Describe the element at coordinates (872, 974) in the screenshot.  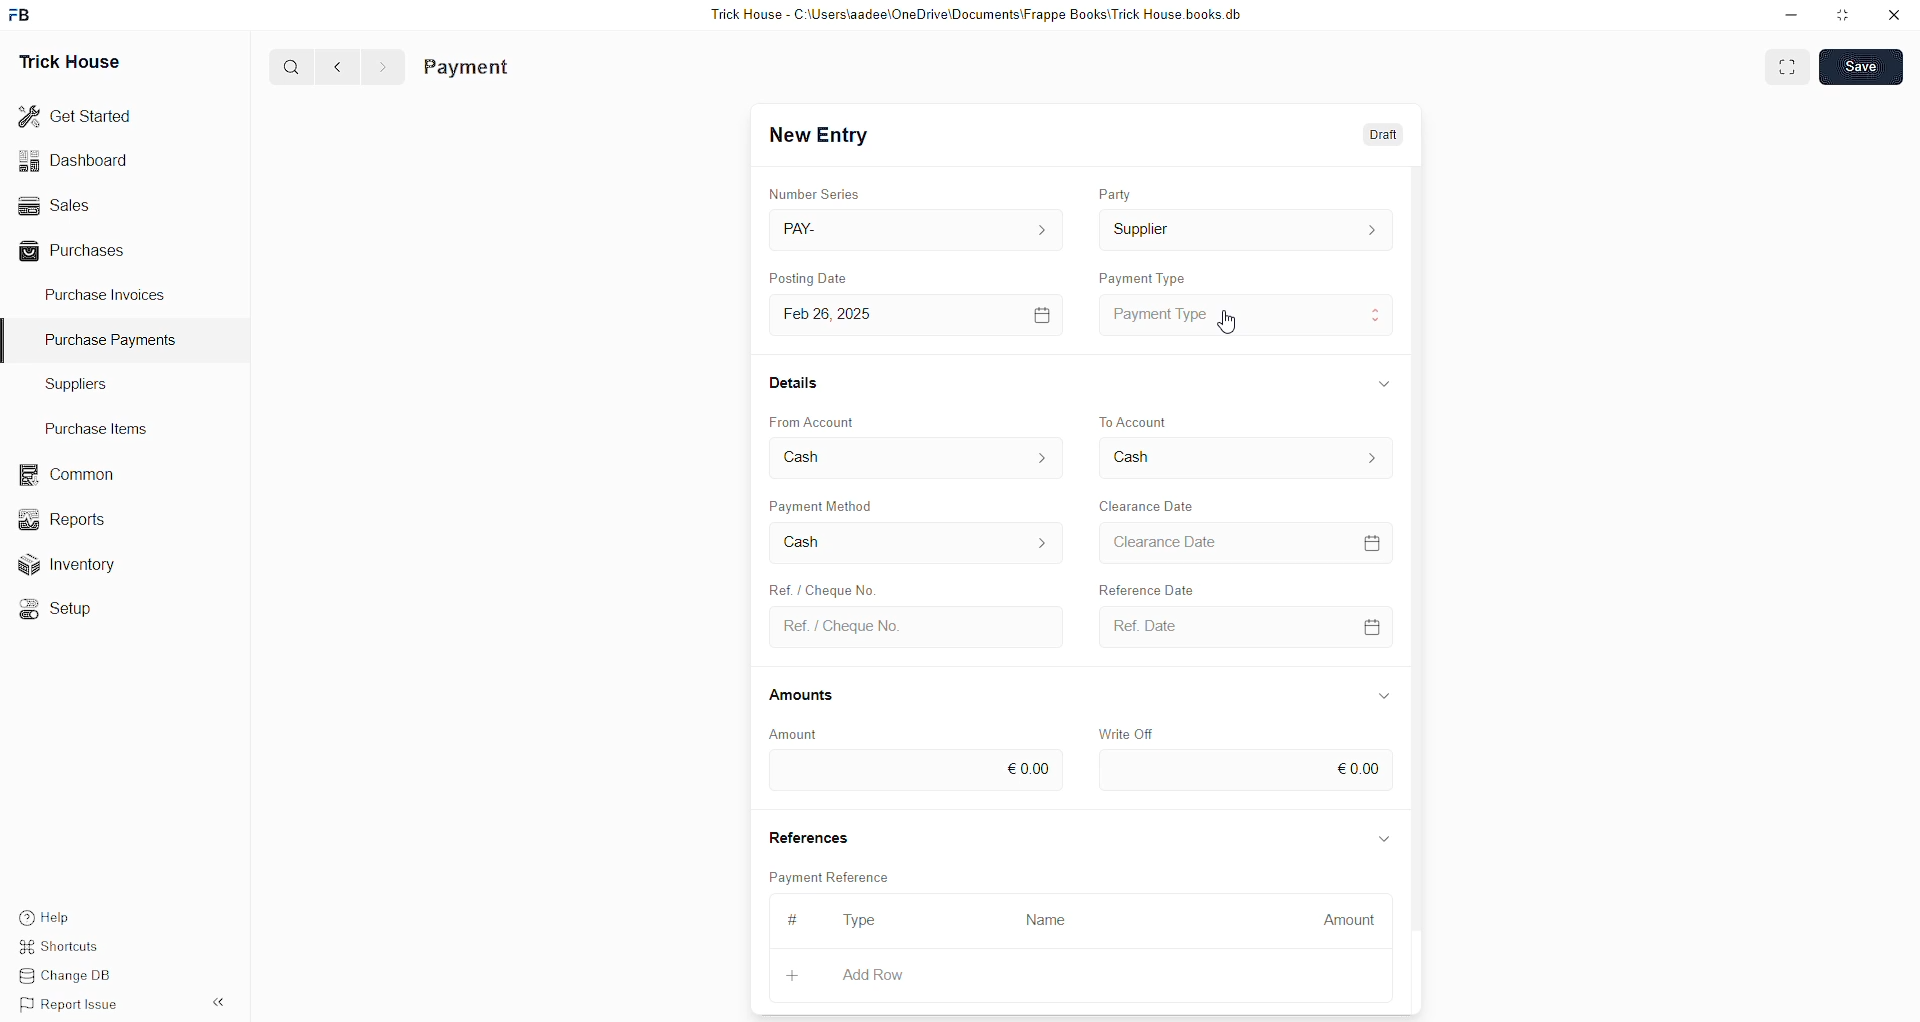
I see `Add Row` at that location.